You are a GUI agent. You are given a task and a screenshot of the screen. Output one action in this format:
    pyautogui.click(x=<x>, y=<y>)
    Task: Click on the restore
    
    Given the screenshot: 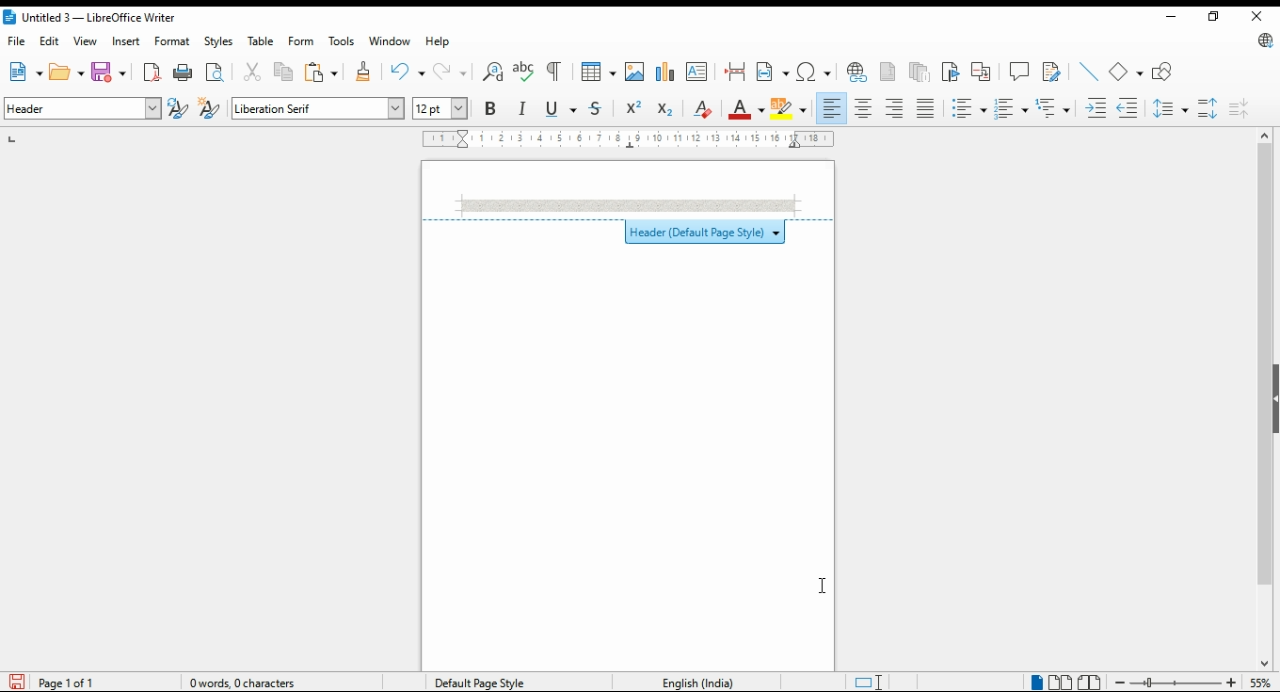 What is the action you would take?
    pyautogui.click(x=1212, y=16)
    